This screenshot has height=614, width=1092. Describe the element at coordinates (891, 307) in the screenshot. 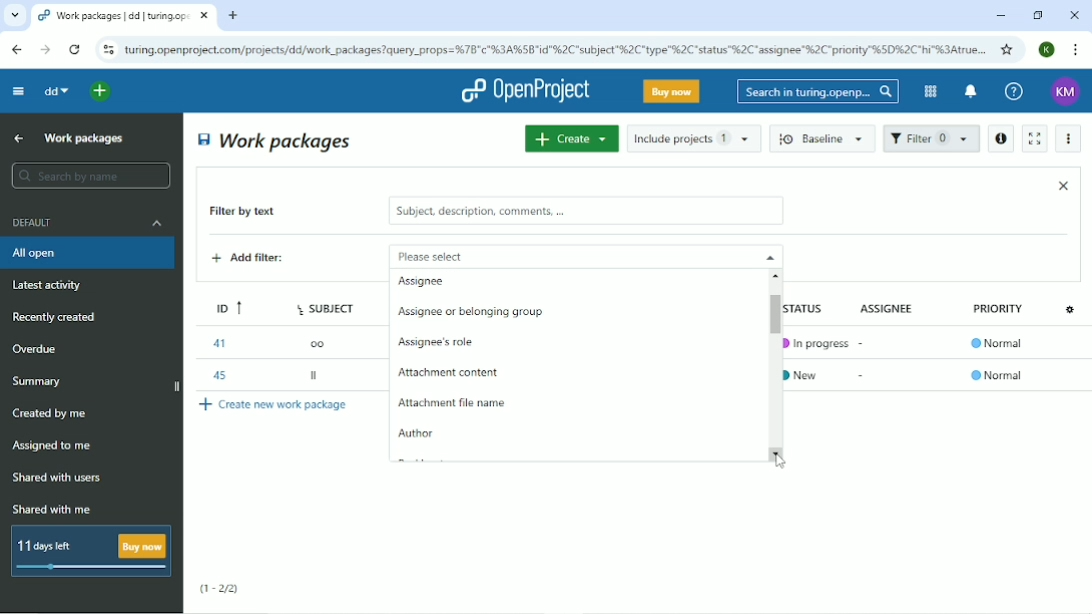

I see `Assignee` at that location.